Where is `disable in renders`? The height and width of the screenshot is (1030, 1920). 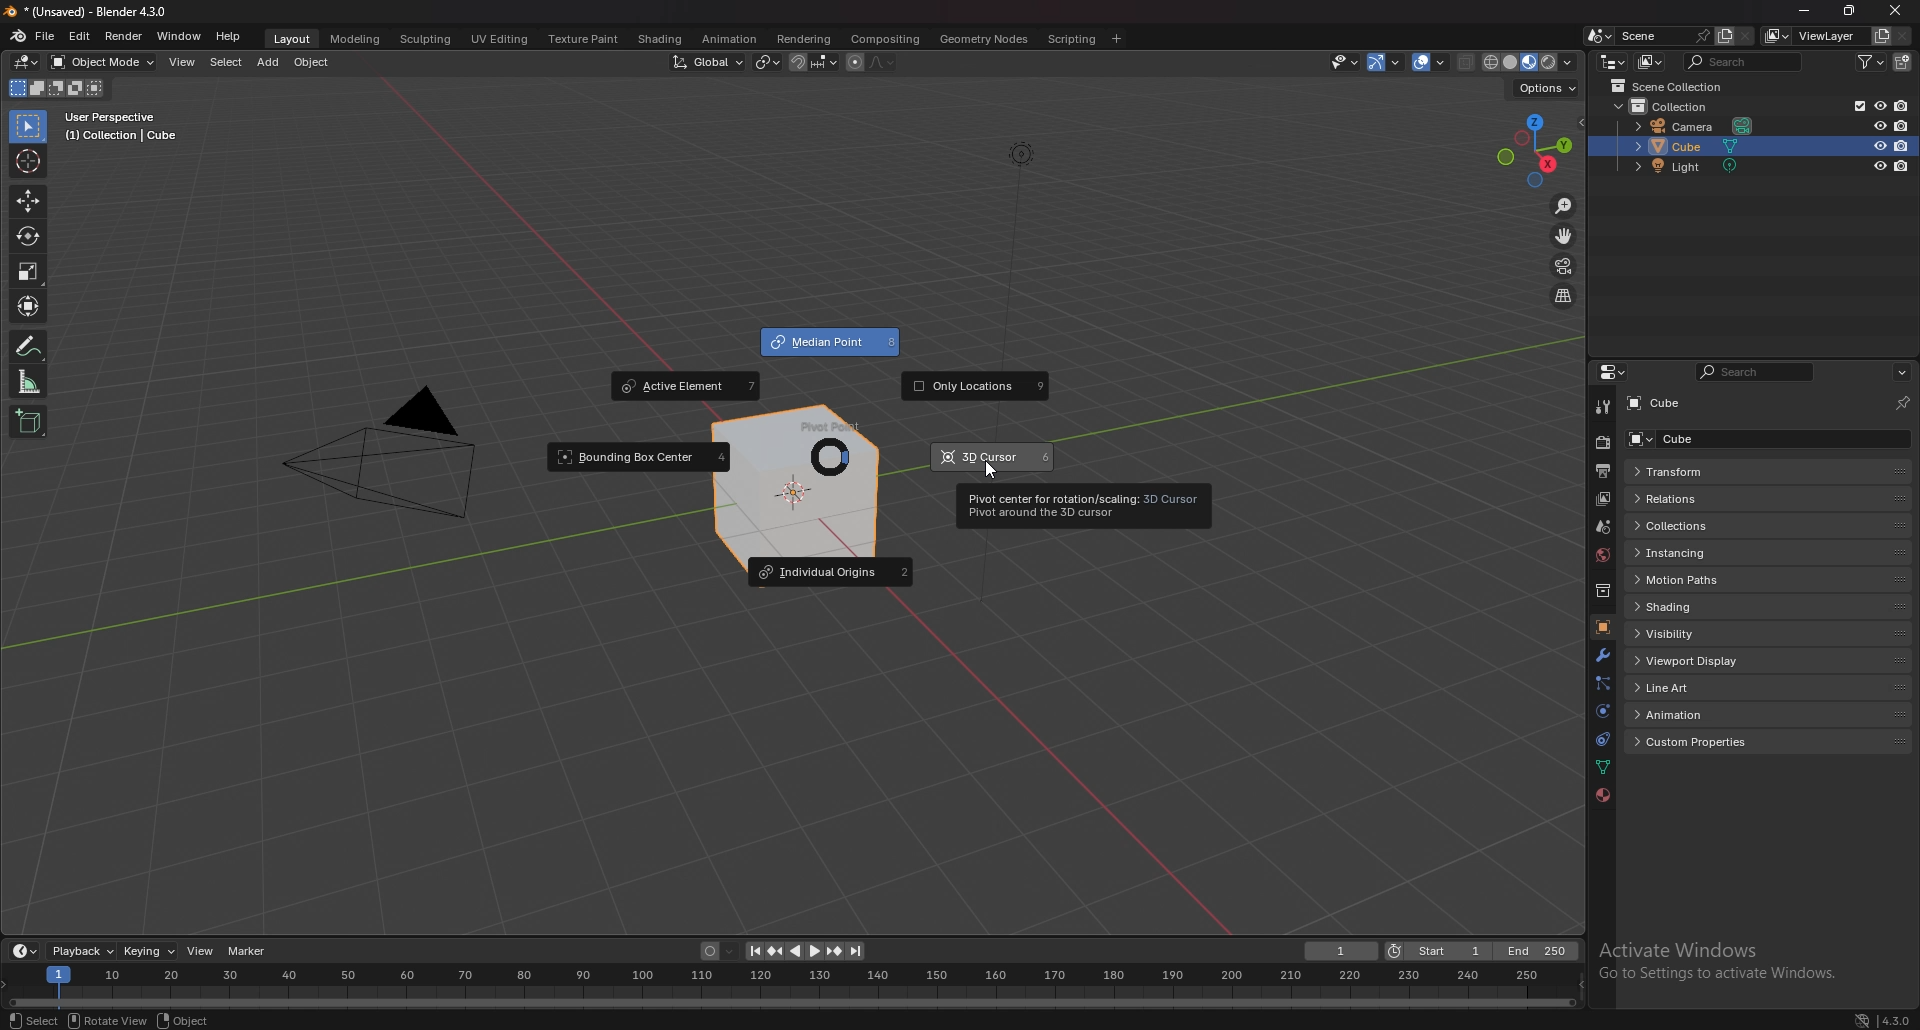
disable in renders is located at coordinates (1902, 105).